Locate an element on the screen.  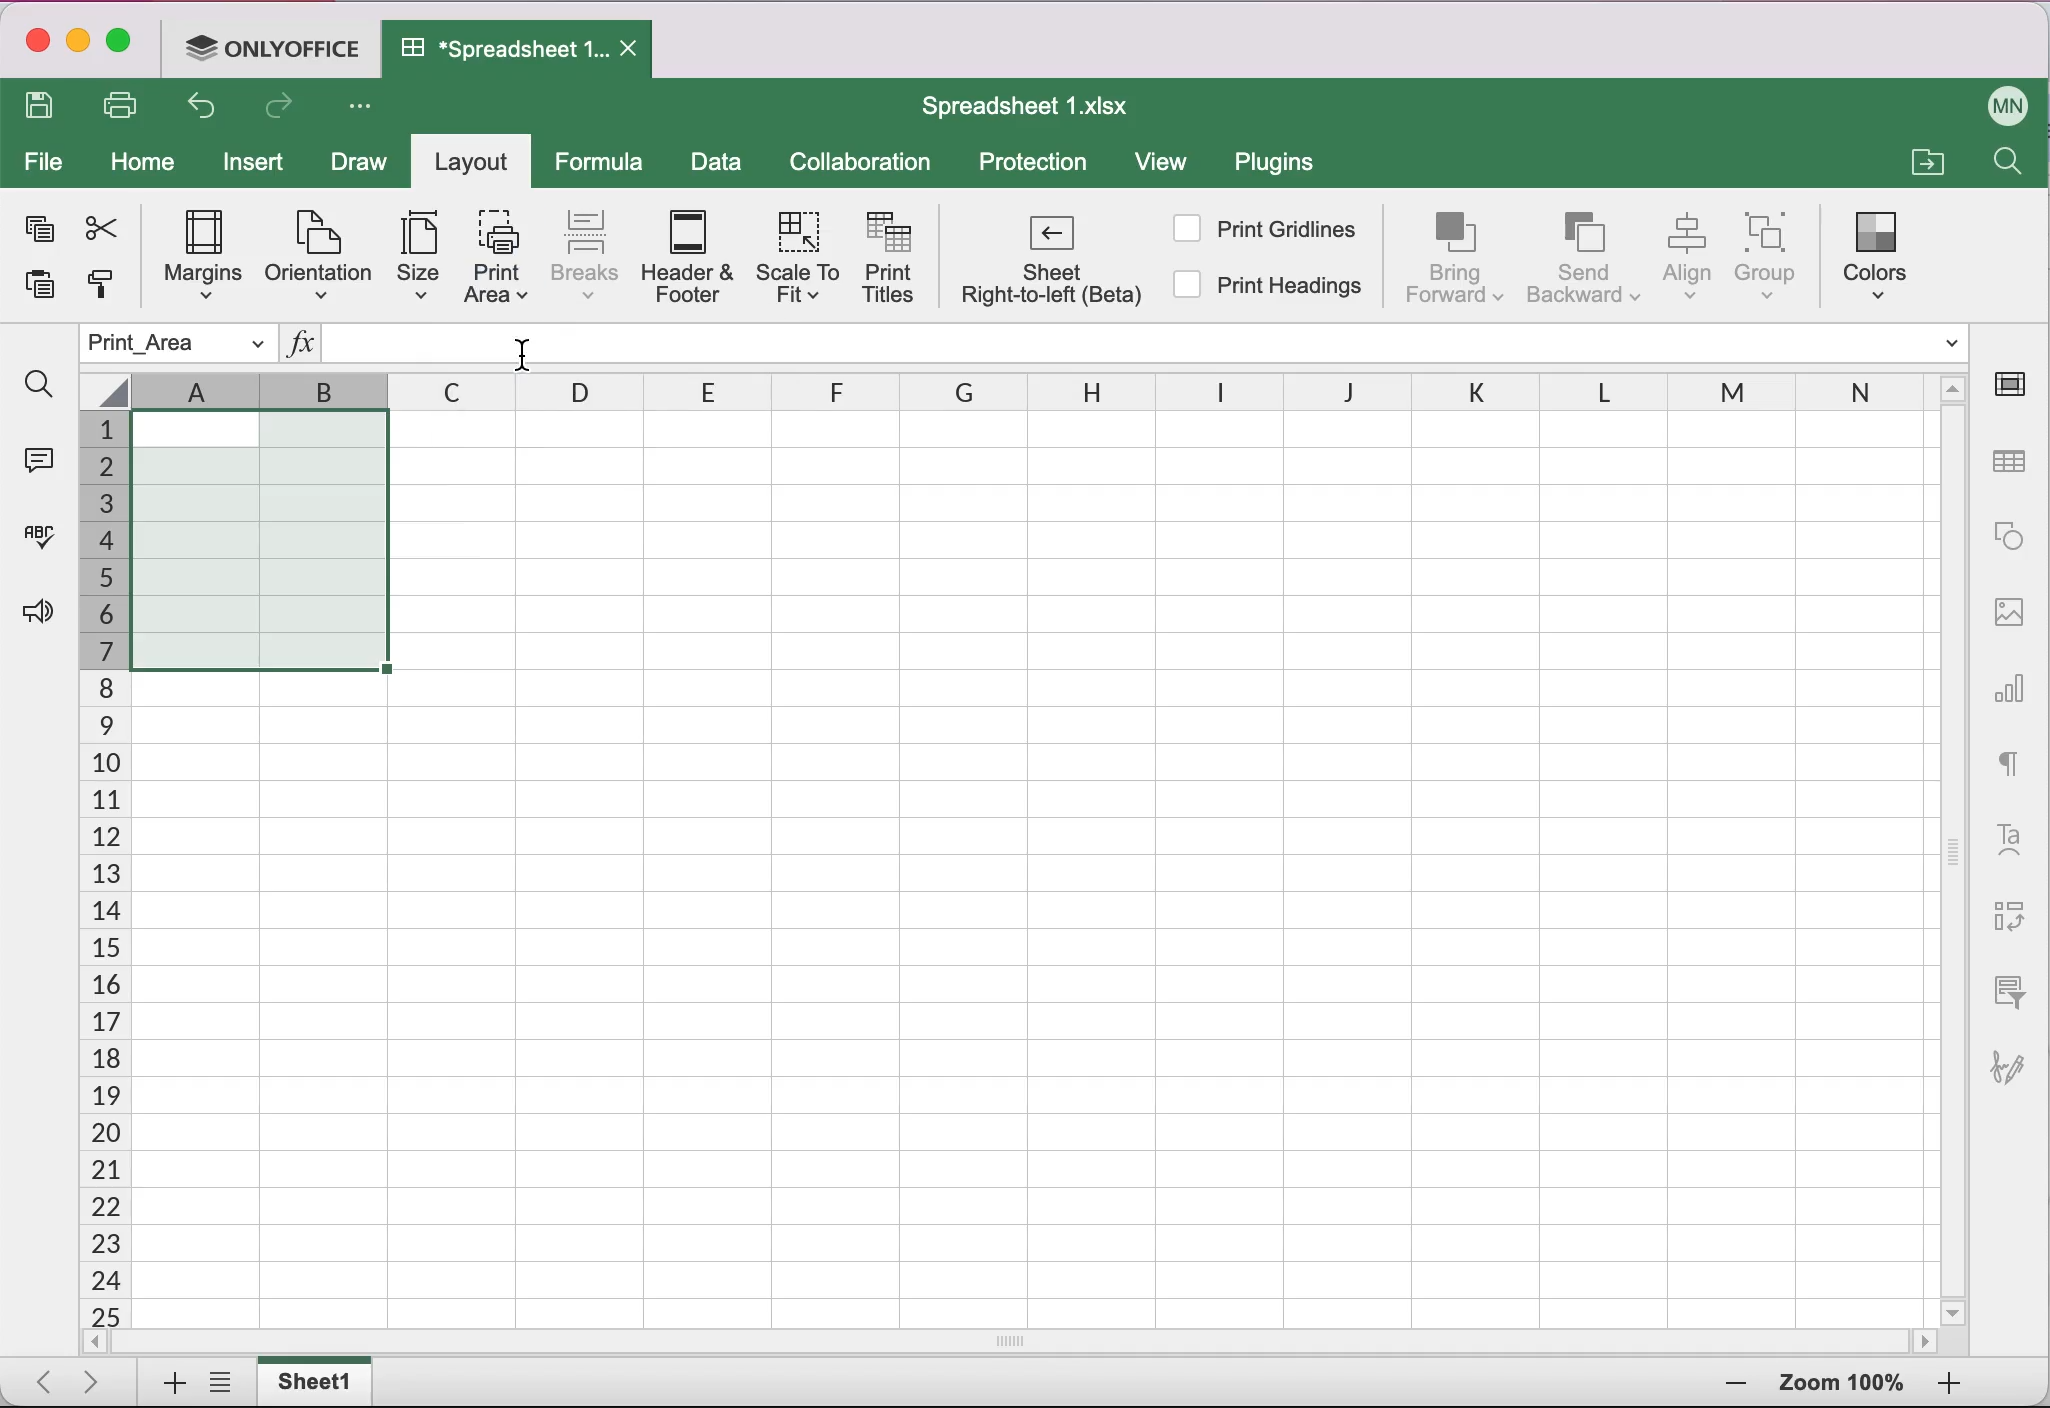
layout is located at coordinates (477, 165).